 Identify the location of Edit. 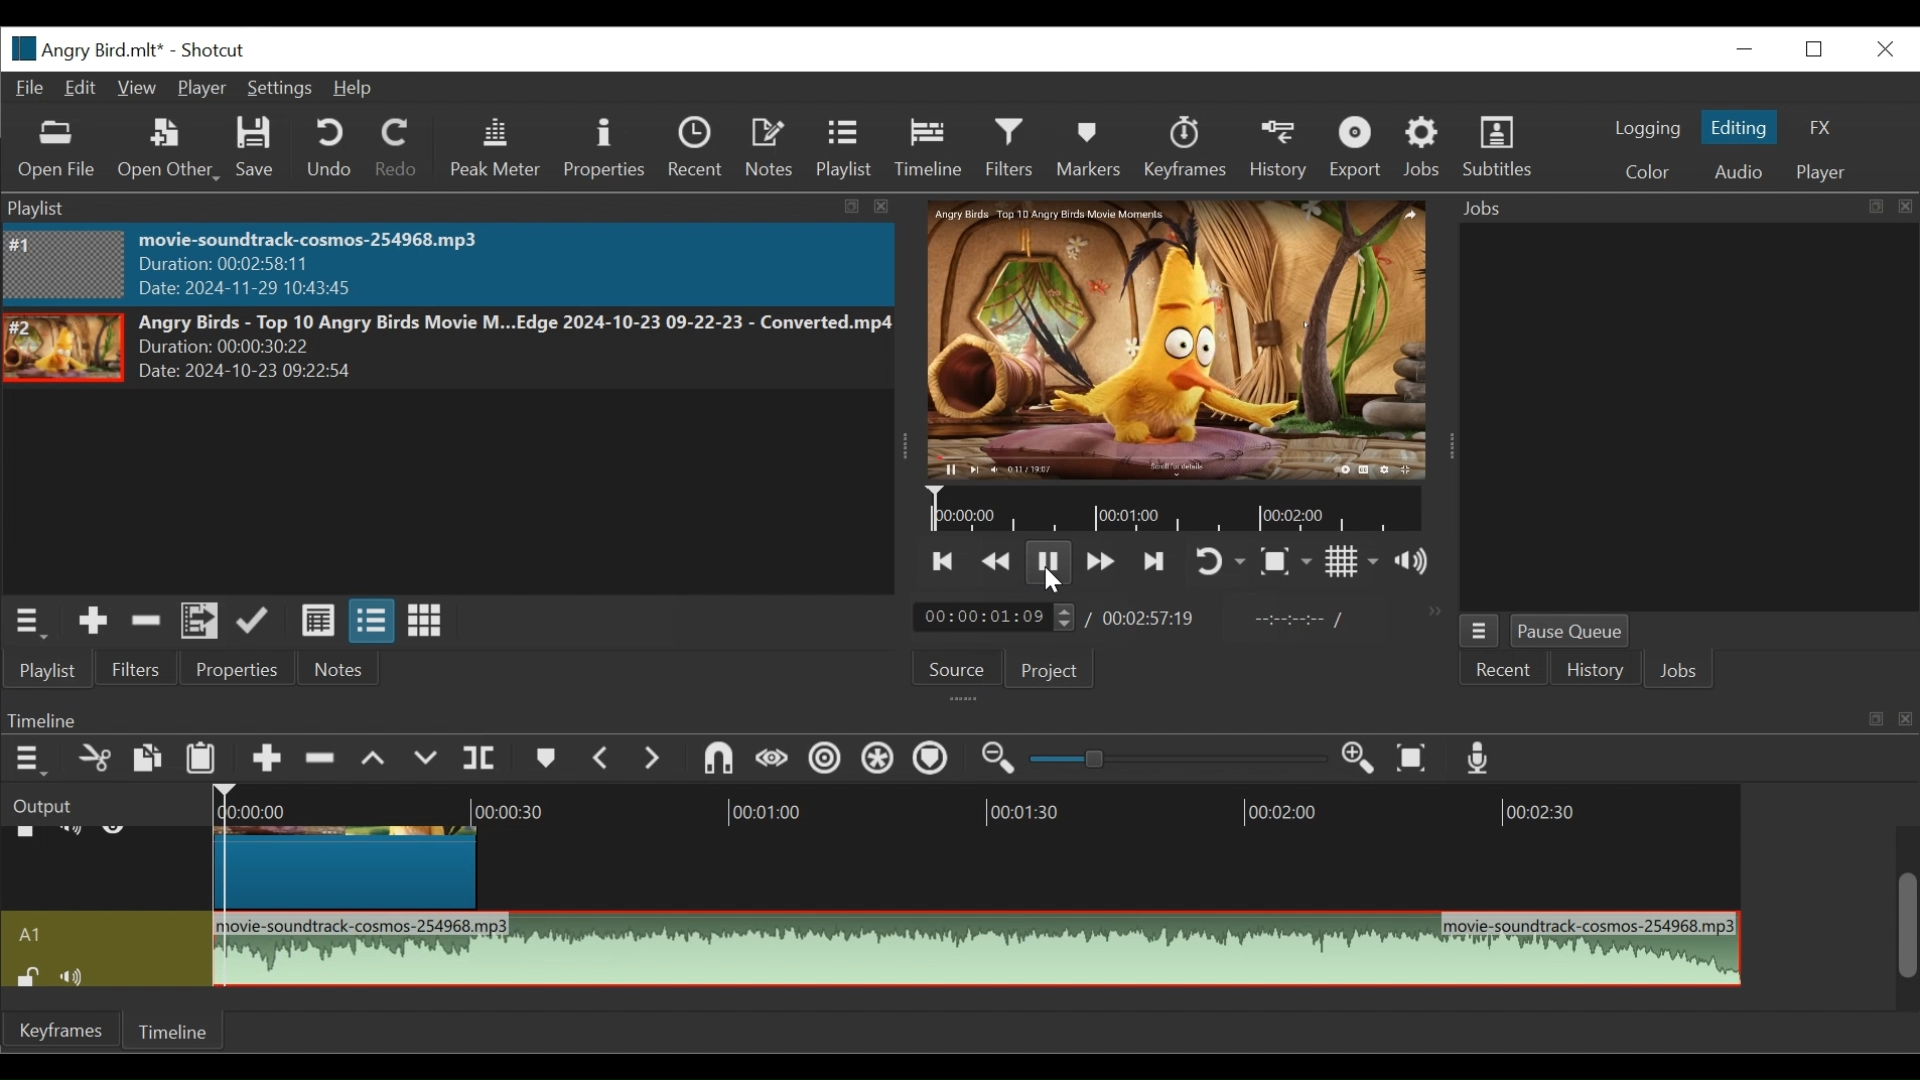
(80, 87).